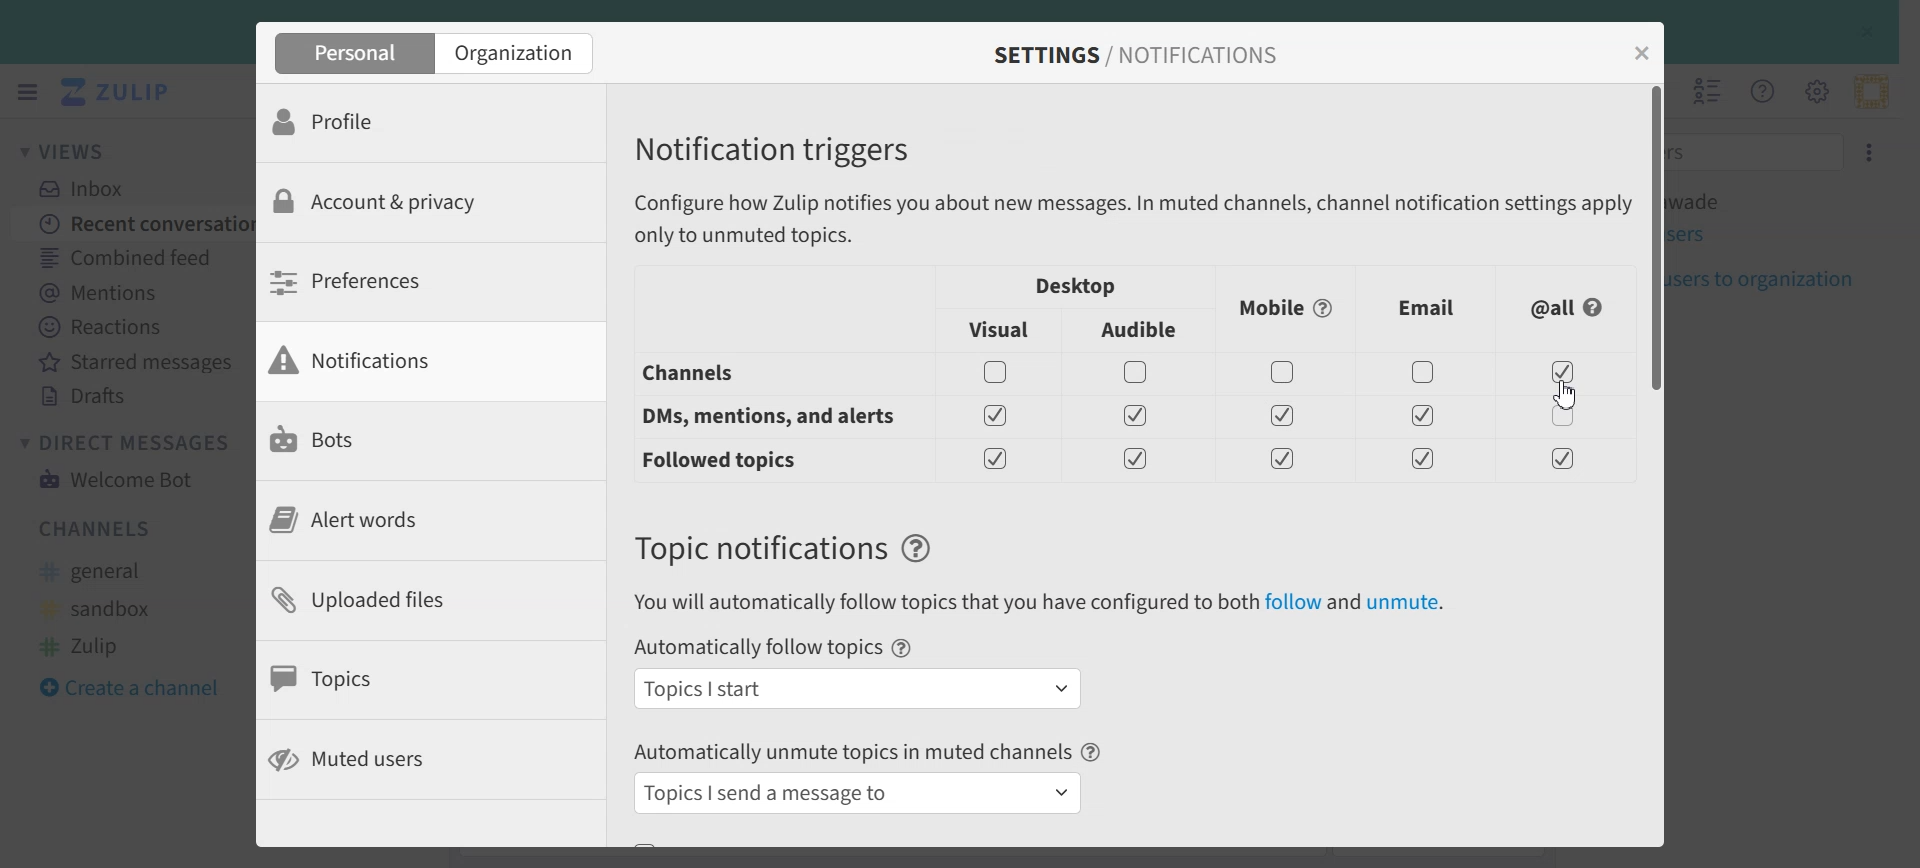  What do you see at coordinates (917, 549) in the screenshot?
I see `Help` at bounding box center [917, 549].